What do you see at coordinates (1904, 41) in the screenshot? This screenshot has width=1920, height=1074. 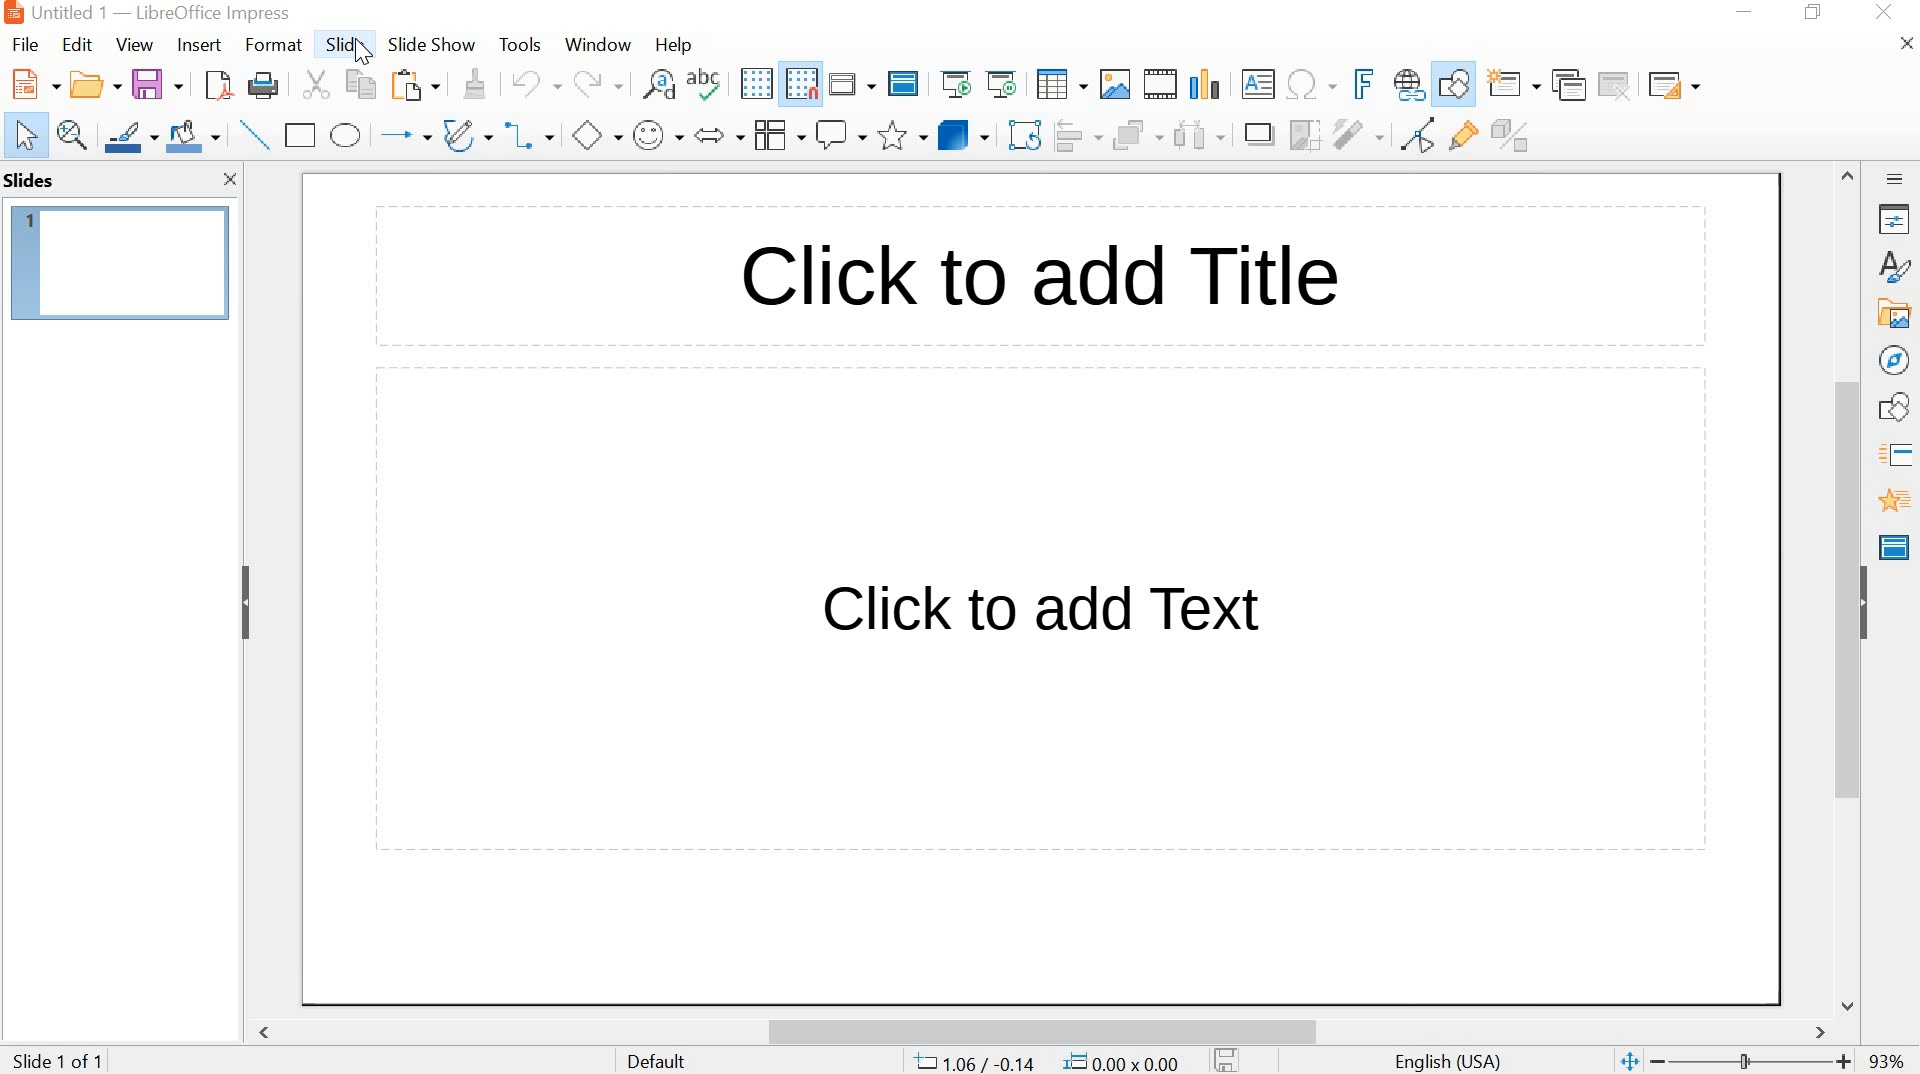 I see `CLOSE DOCUMENT` at bounding box center [1904, 41].